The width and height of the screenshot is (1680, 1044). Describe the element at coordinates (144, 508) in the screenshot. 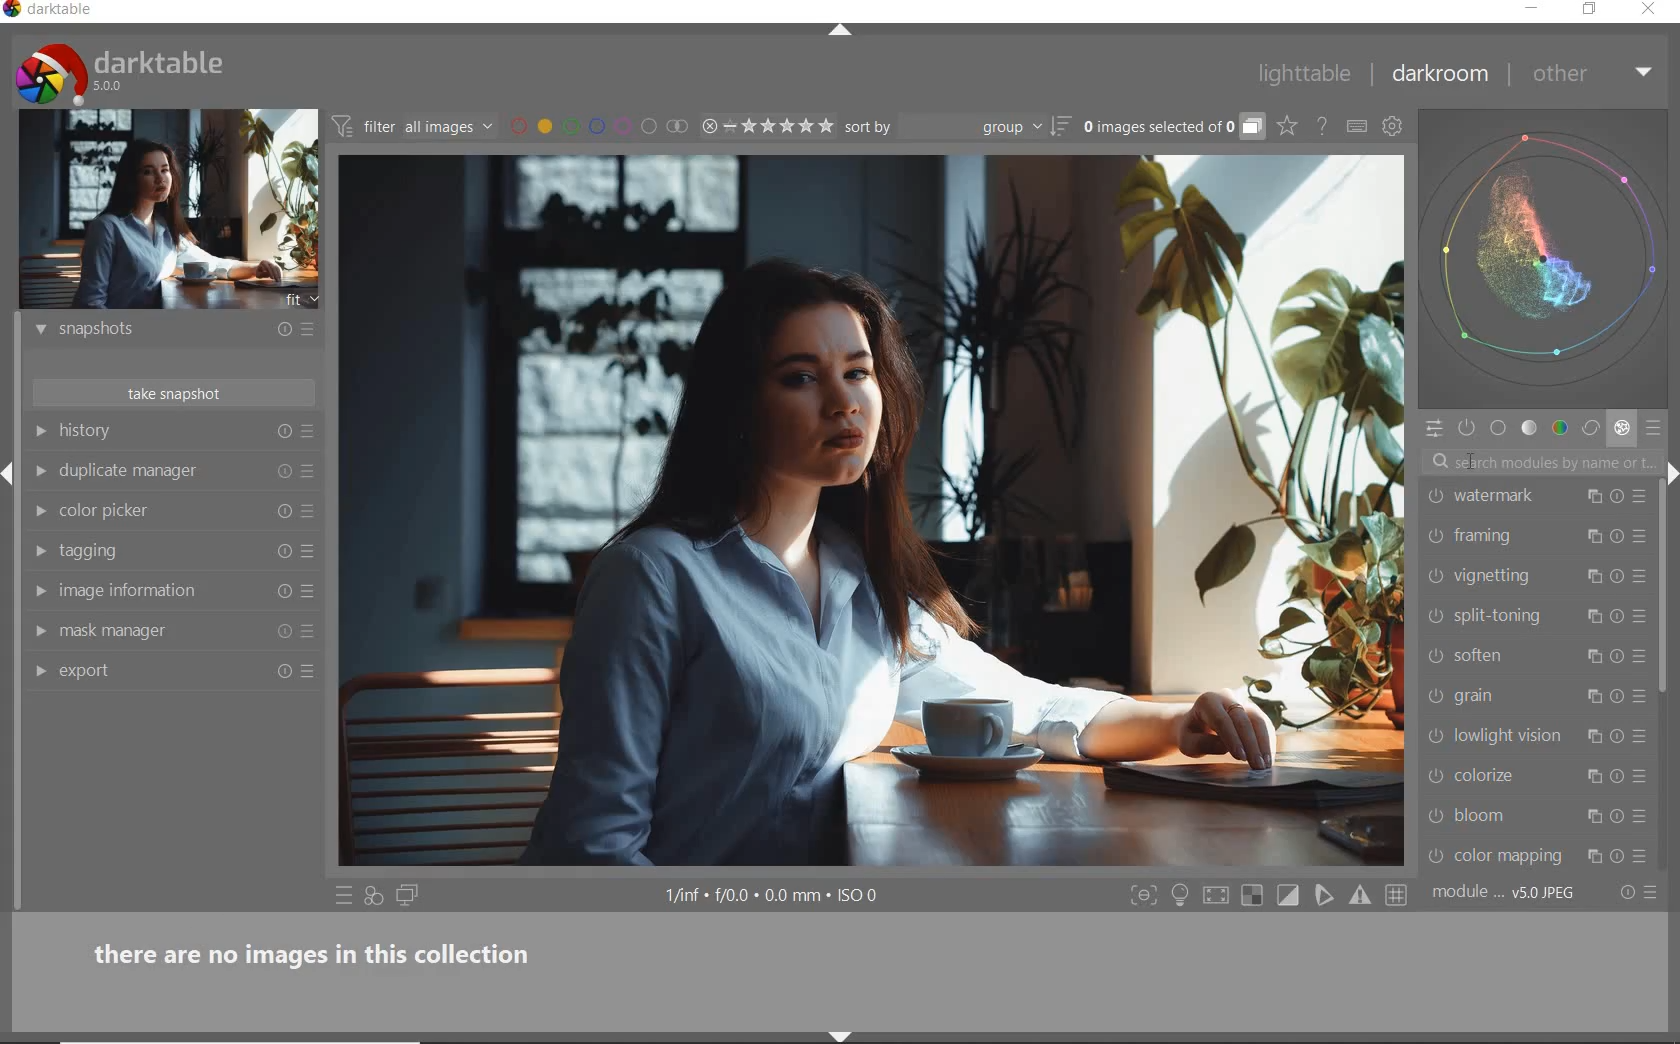

I see `color picker` at that location.